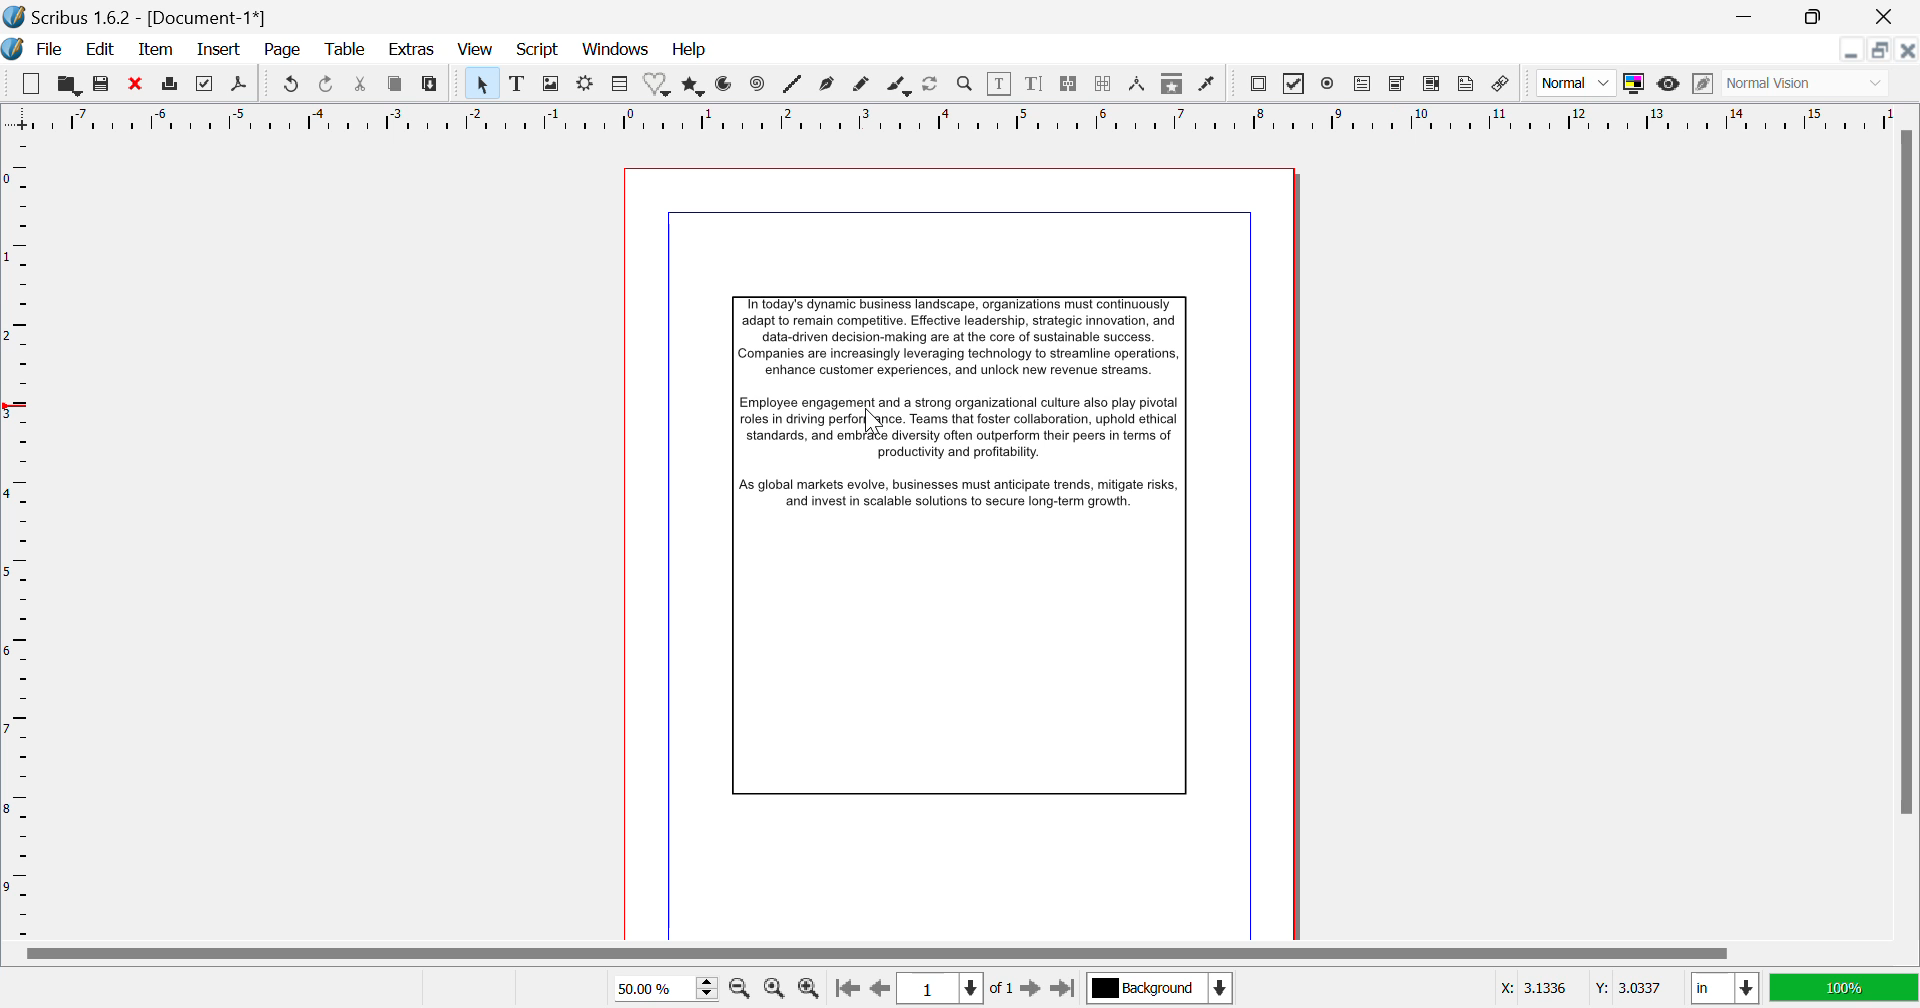  Describe the element at coordinates (971, 952) in the screenshot. I see `Scroll Bar` at that location.